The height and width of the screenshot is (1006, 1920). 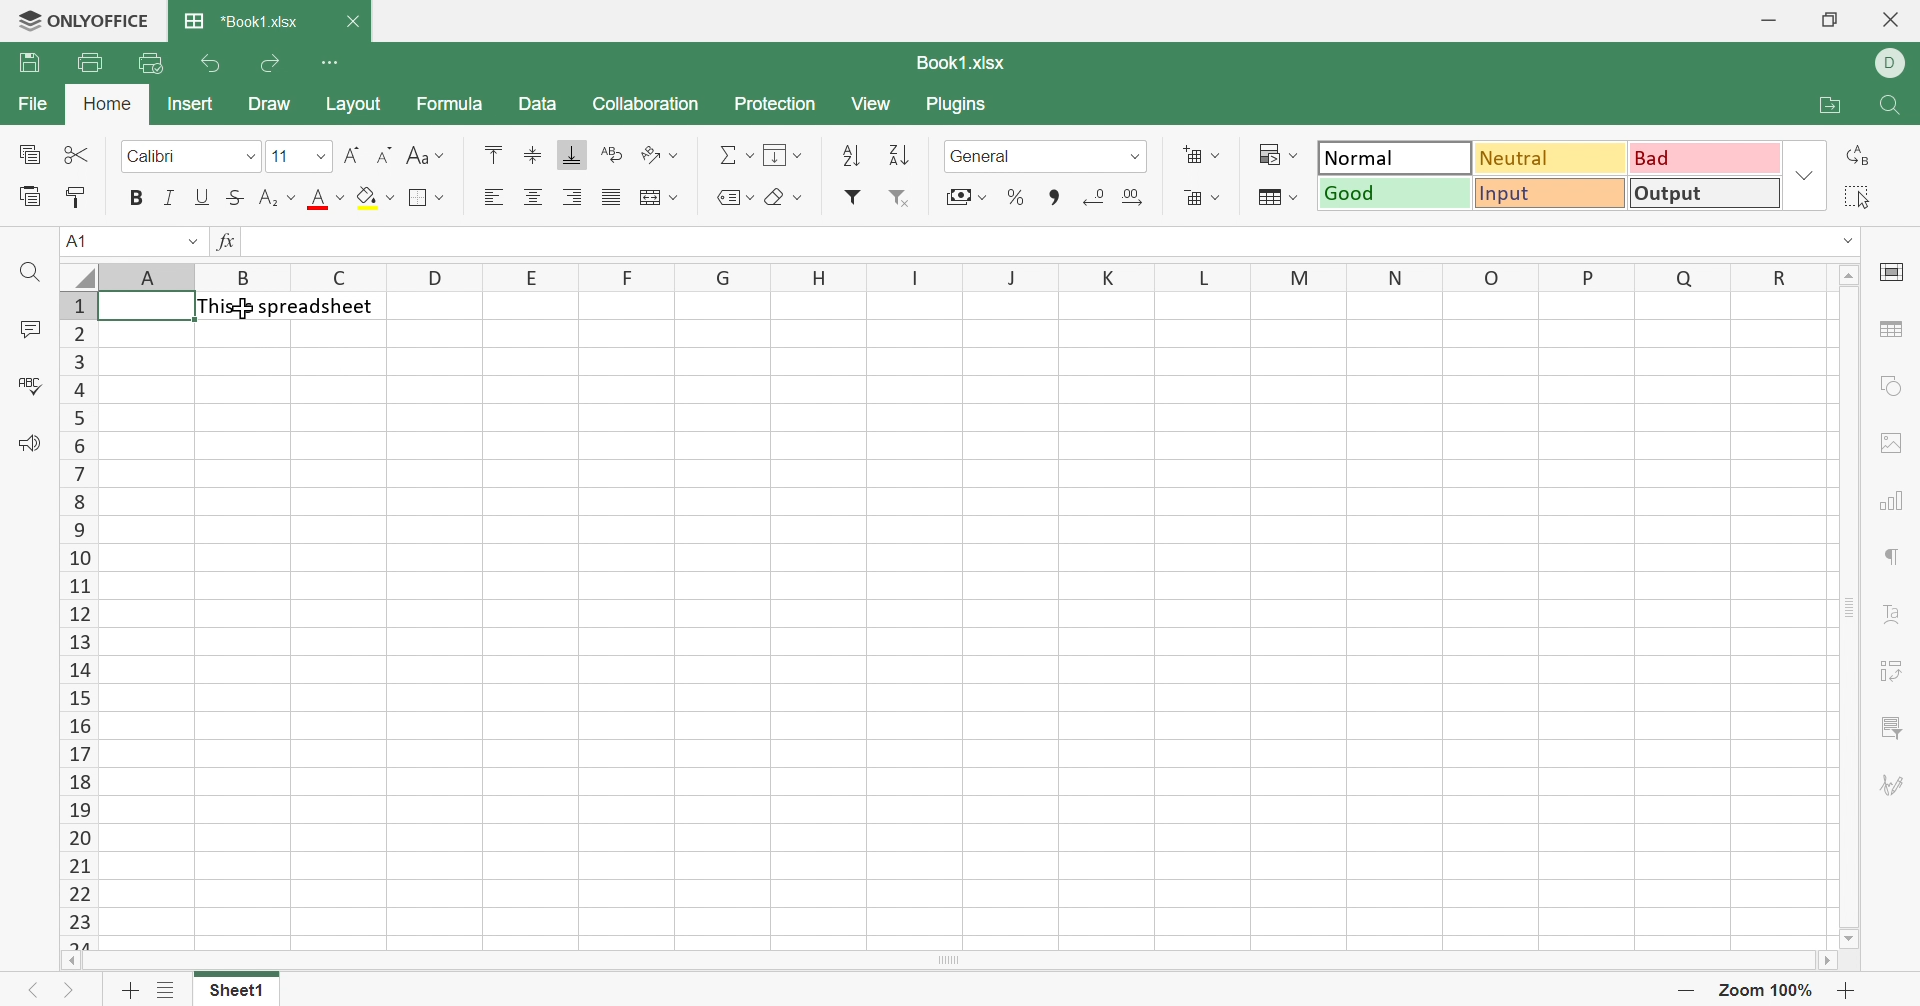 What do you see at coordinates (853, 200) in the screenshot?
I see `Insert filter` at bounding box center [853, 200].